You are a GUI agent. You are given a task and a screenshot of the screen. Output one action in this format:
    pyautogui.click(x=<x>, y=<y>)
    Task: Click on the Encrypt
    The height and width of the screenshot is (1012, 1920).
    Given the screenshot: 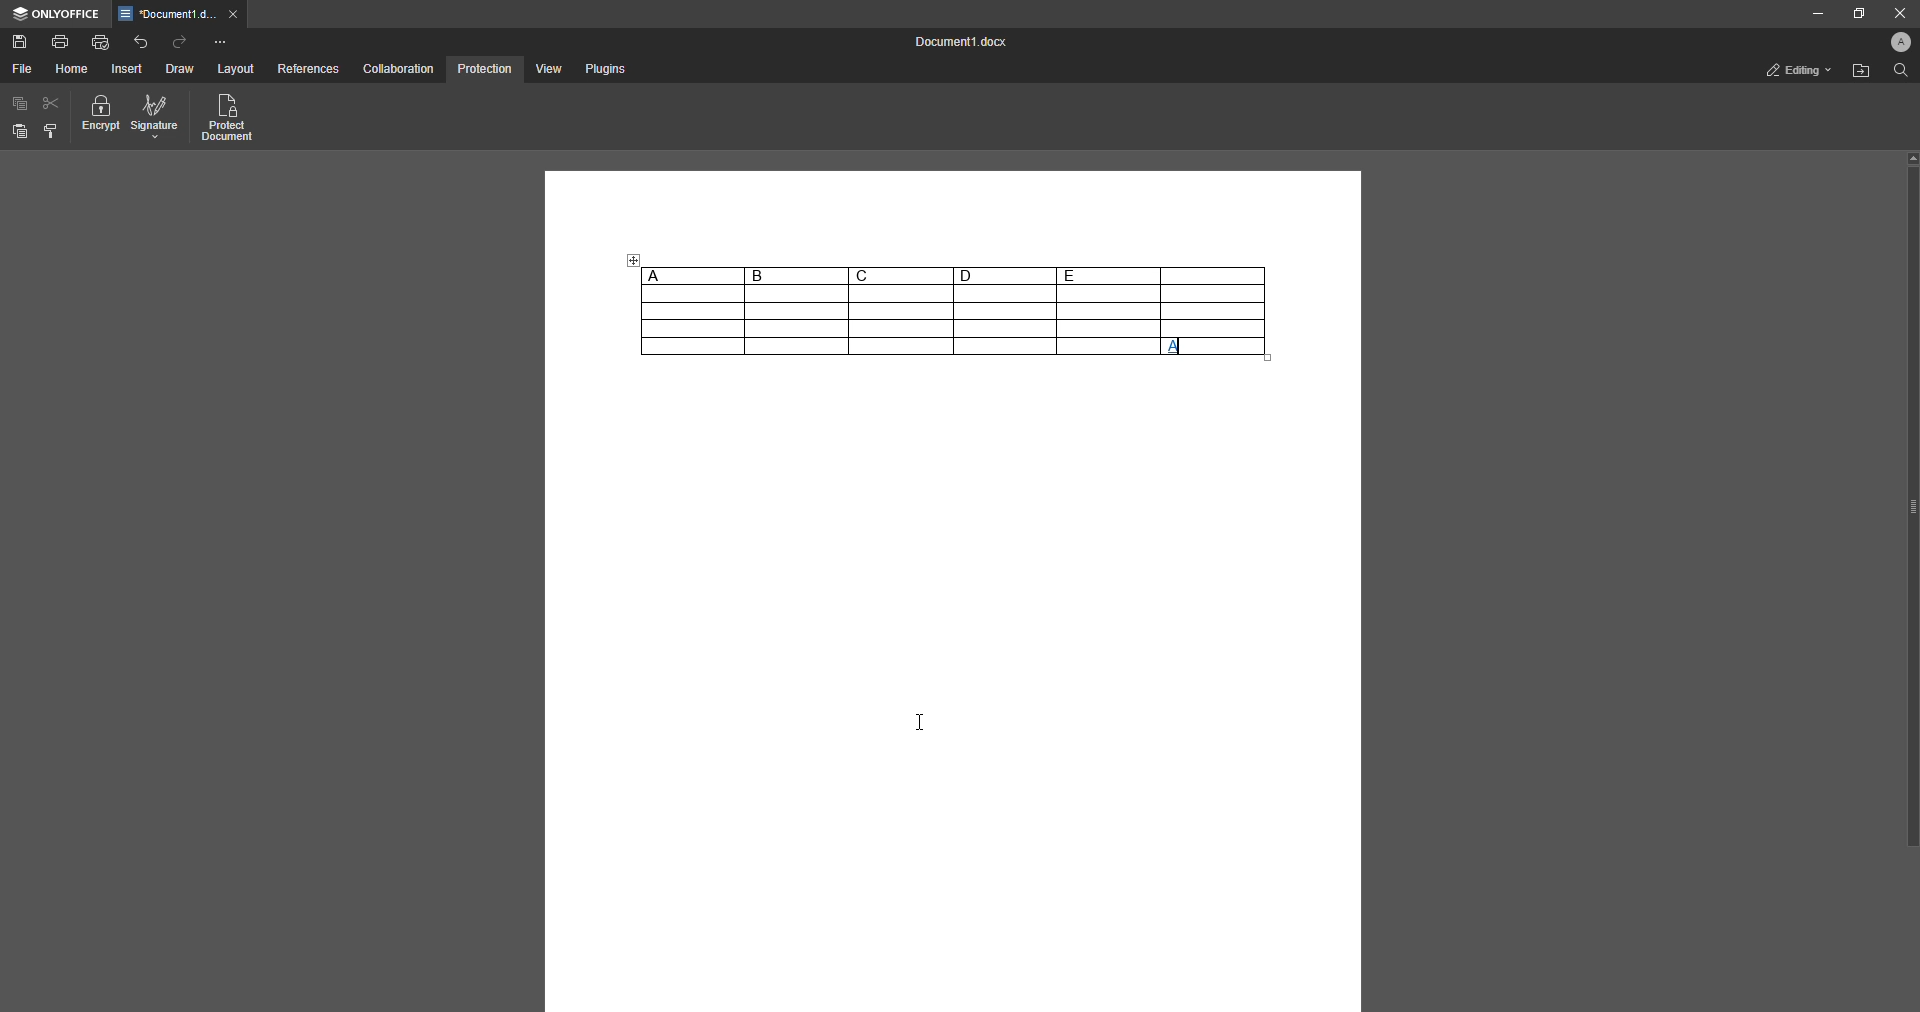 What is the action you would take?
    pyautogui.click(x=101, y=117)
    